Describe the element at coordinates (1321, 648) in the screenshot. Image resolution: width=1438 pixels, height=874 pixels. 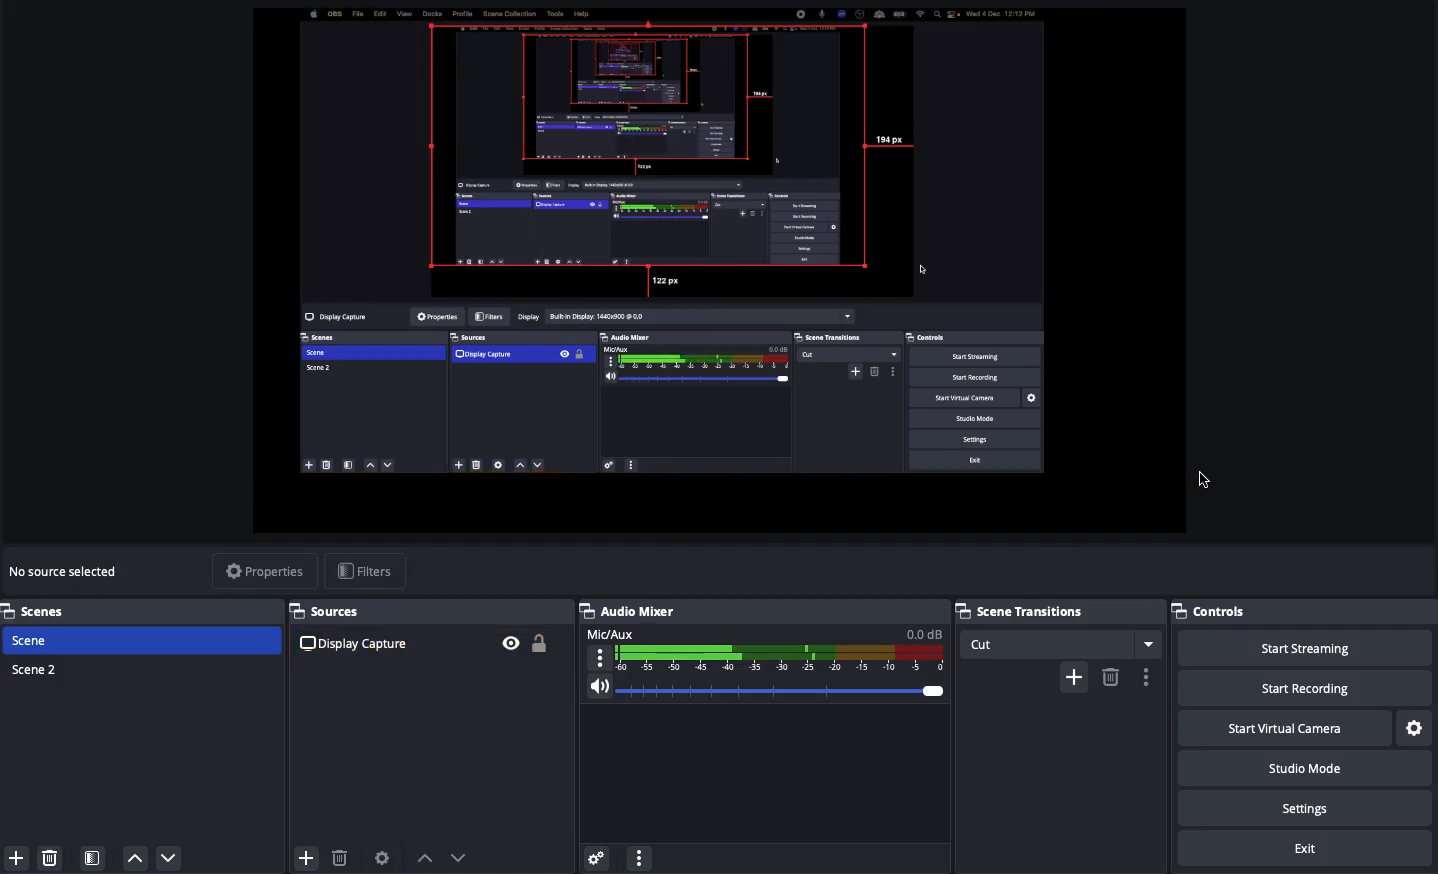
I see `Start streaming` at that location.